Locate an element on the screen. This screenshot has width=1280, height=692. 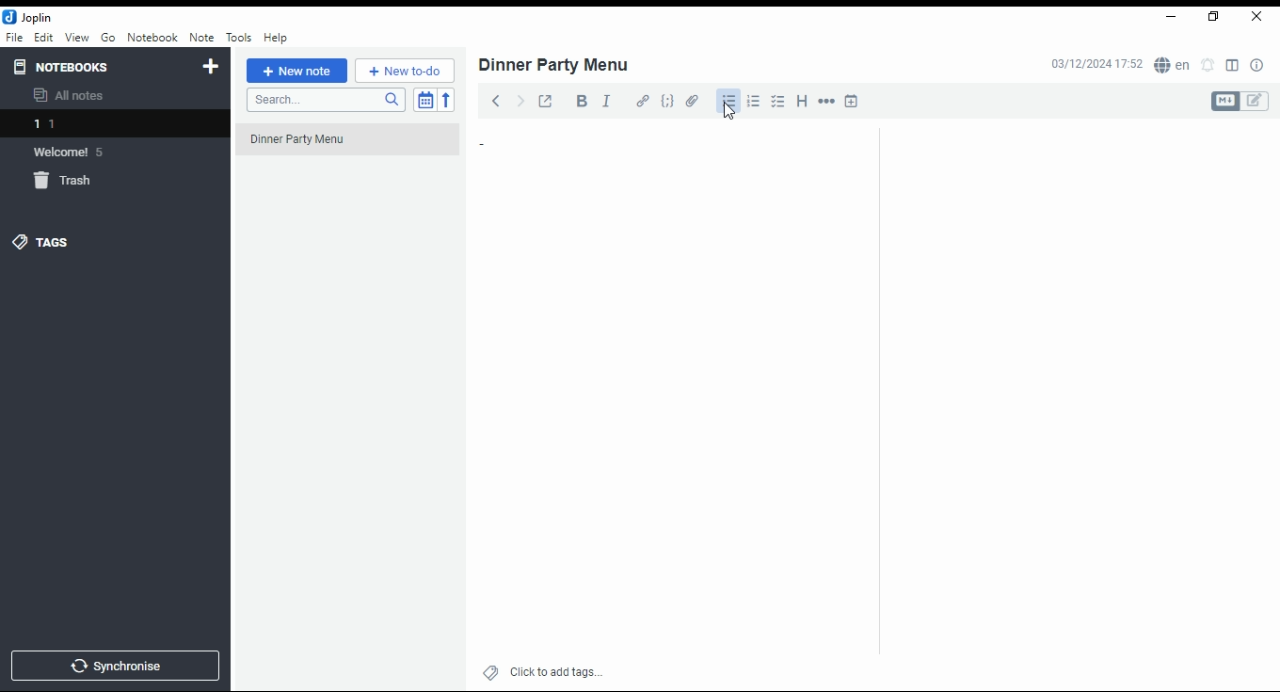
notebook is located at coordinates (152, 37).